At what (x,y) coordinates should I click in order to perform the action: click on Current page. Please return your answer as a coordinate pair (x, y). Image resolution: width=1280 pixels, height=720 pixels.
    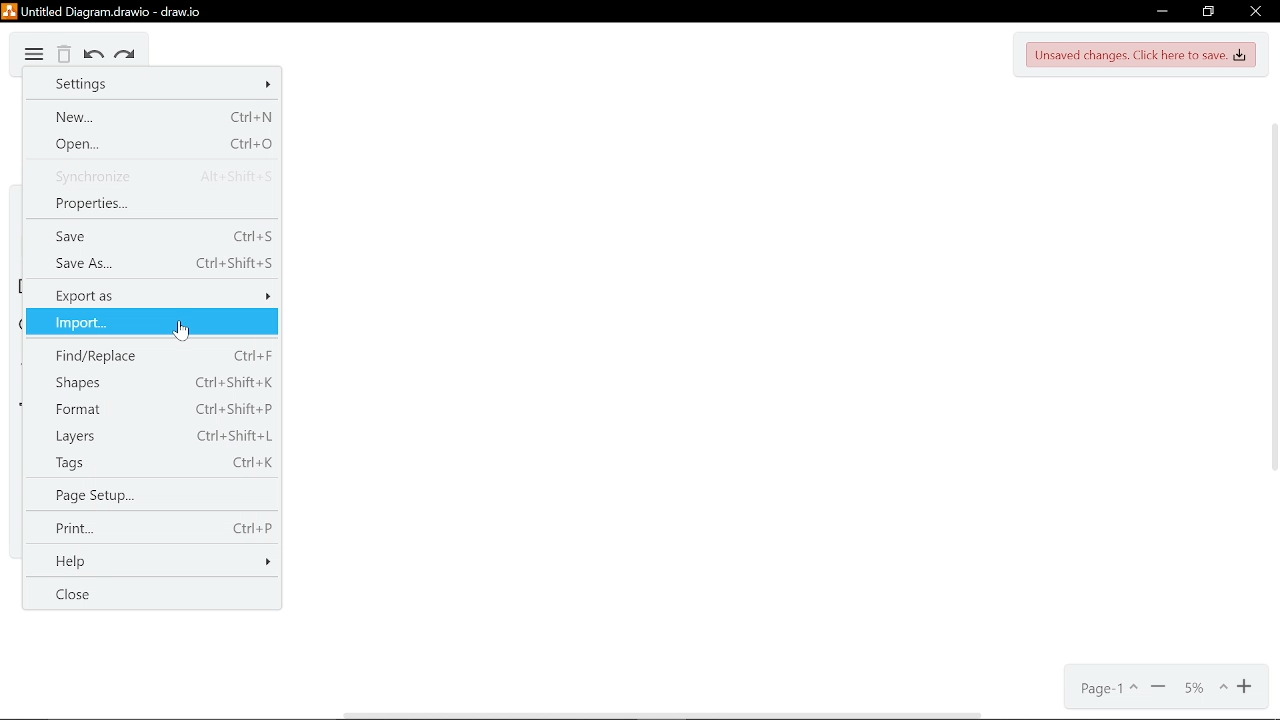
    Looking at the image, I should click on (1102, 689).